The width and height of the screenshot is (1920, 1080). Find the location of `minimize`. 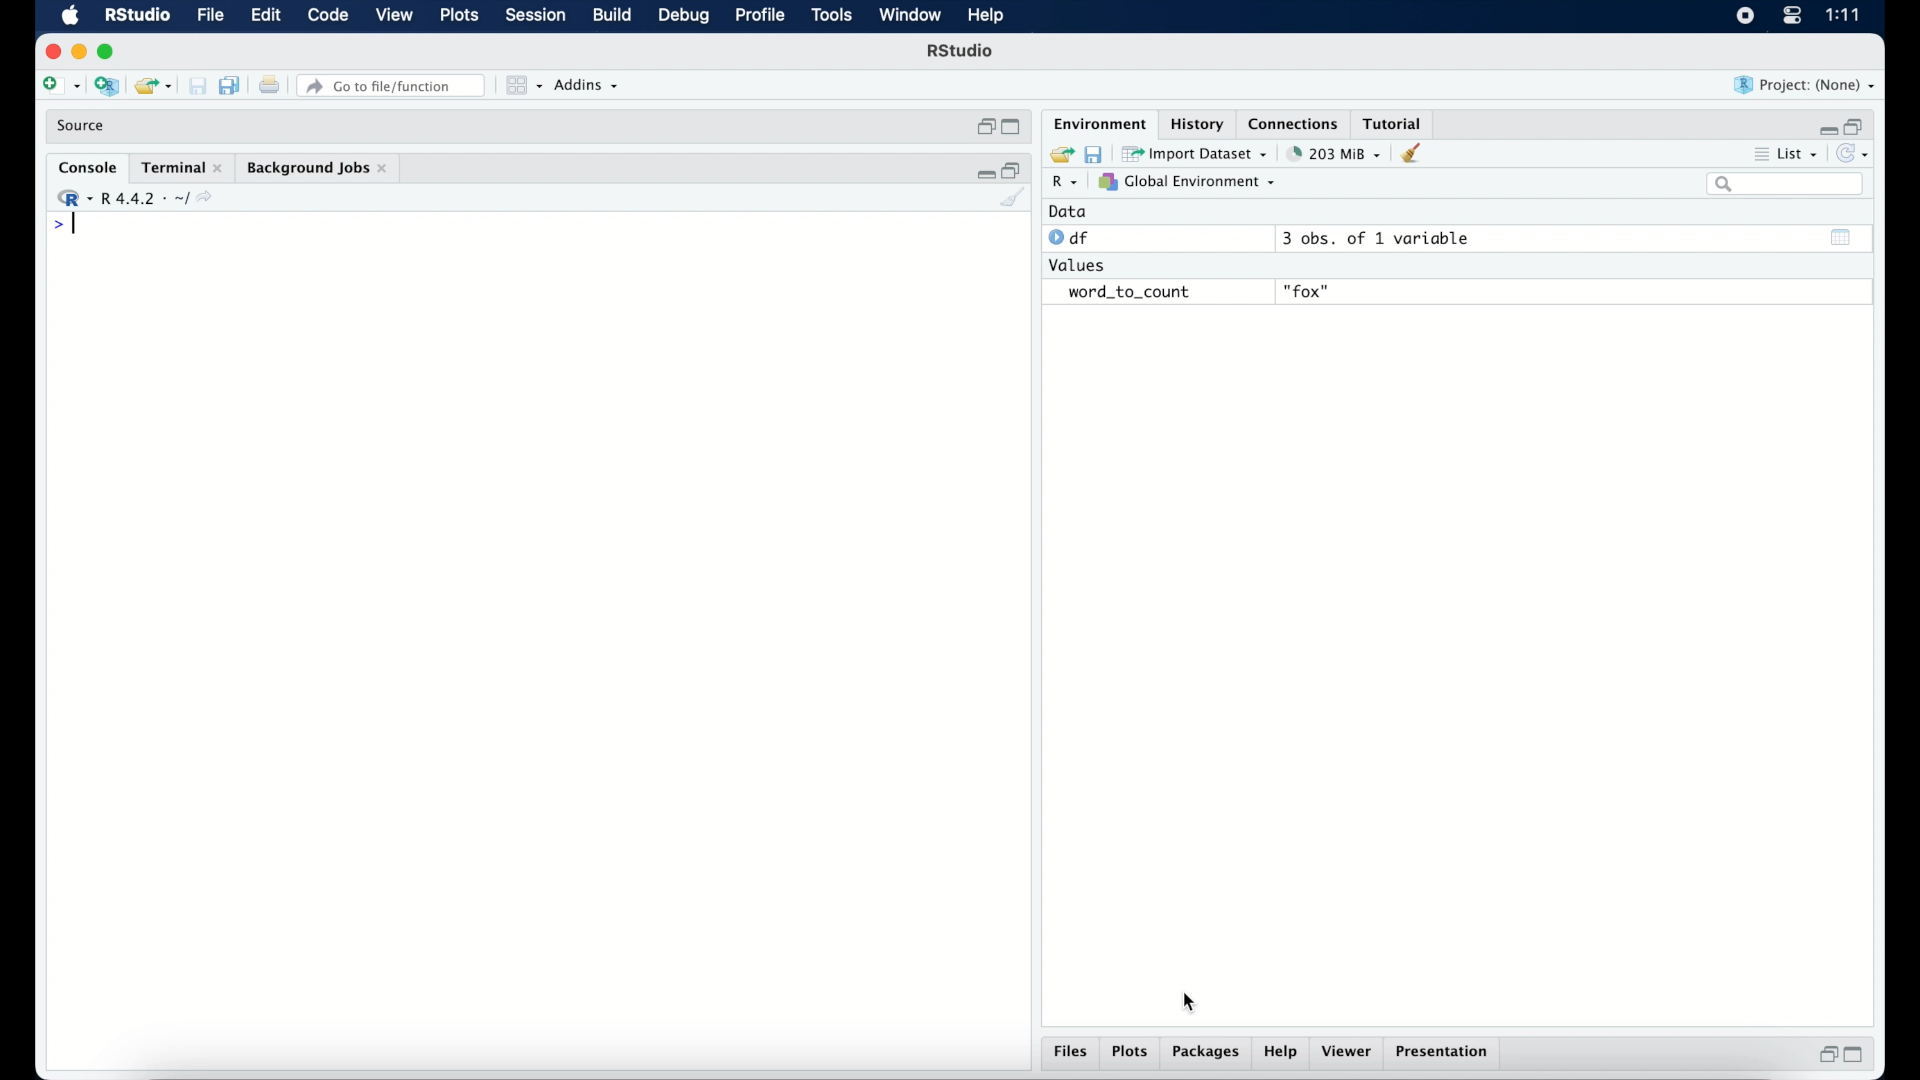

minimize is located at coordinates (78, 51).